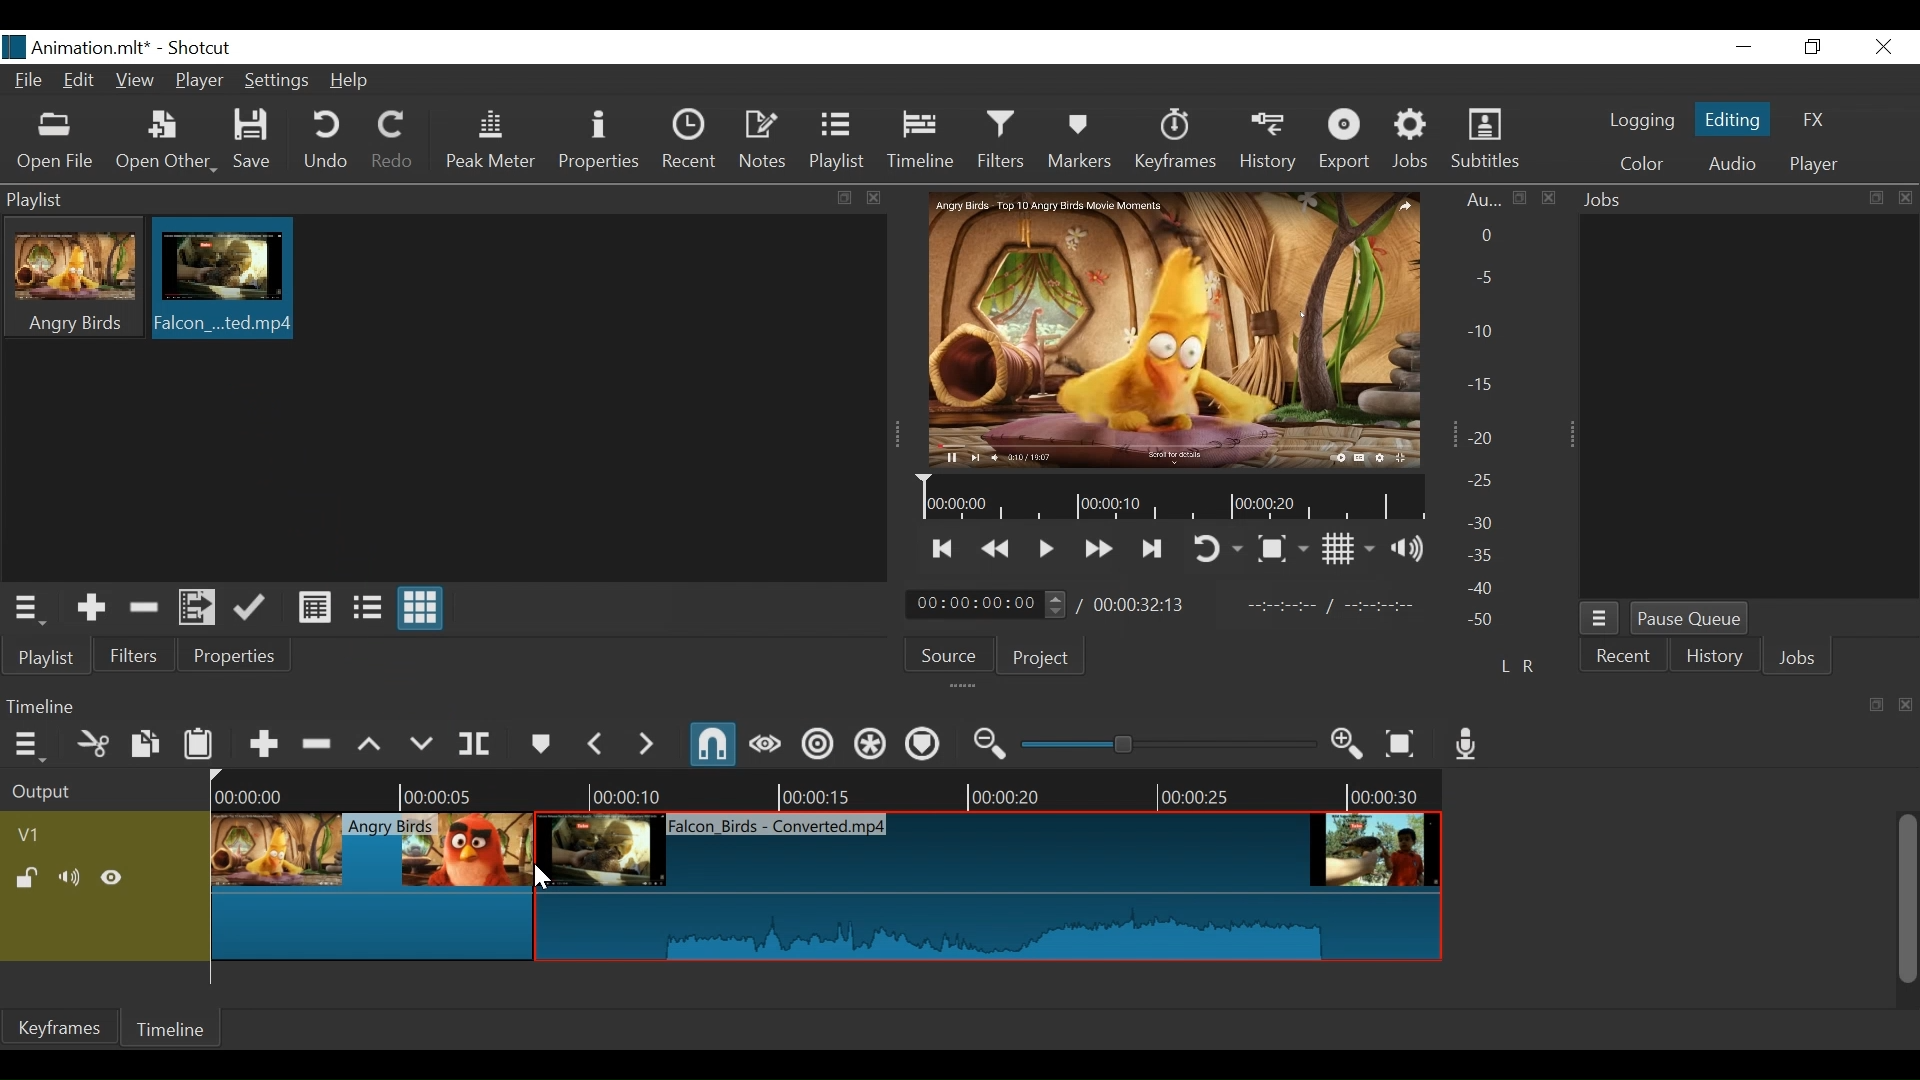  What do you see at coordinates (1813, 47) in the screenshot?
I see `Restore` at bounding box center [1813, 47].